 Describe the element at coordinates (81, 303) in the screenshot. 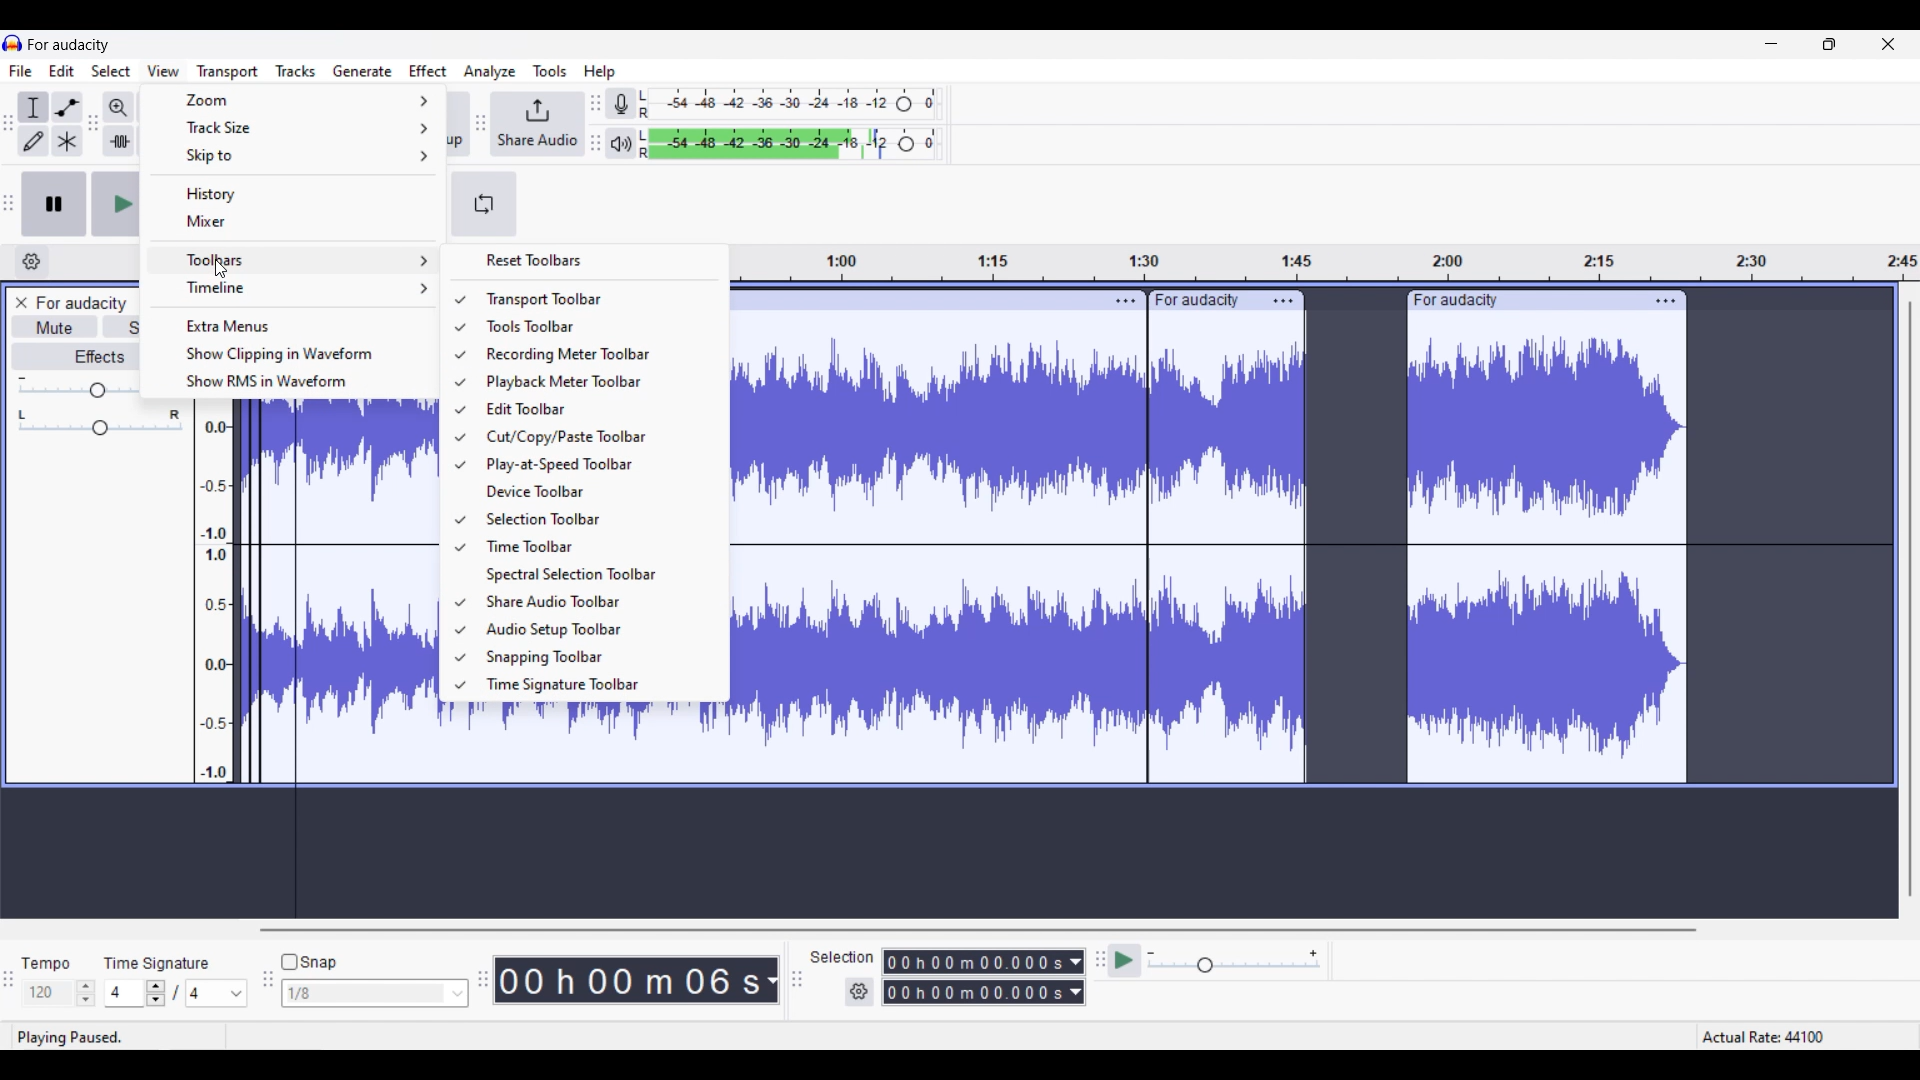

I see `For audacity` at that location.